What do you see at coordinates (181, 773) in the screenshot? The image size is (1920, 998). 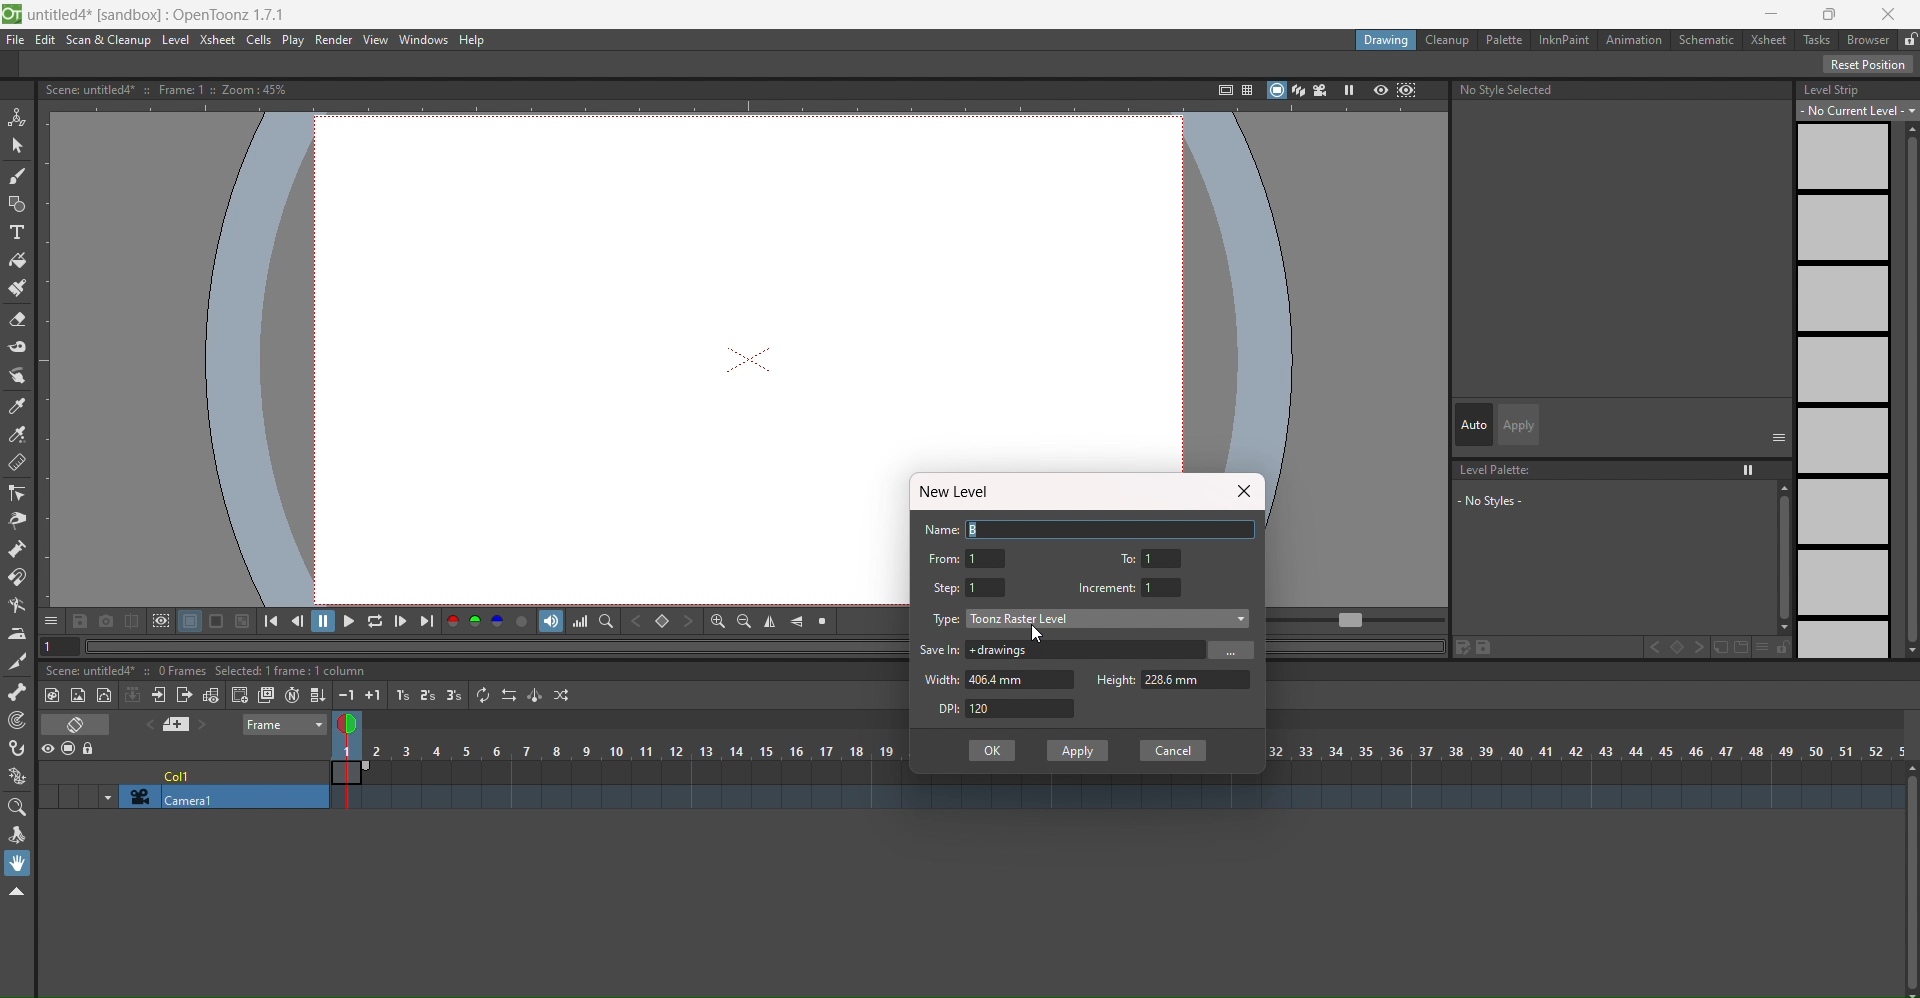 I see `cell` at bounding box center [181, 773].